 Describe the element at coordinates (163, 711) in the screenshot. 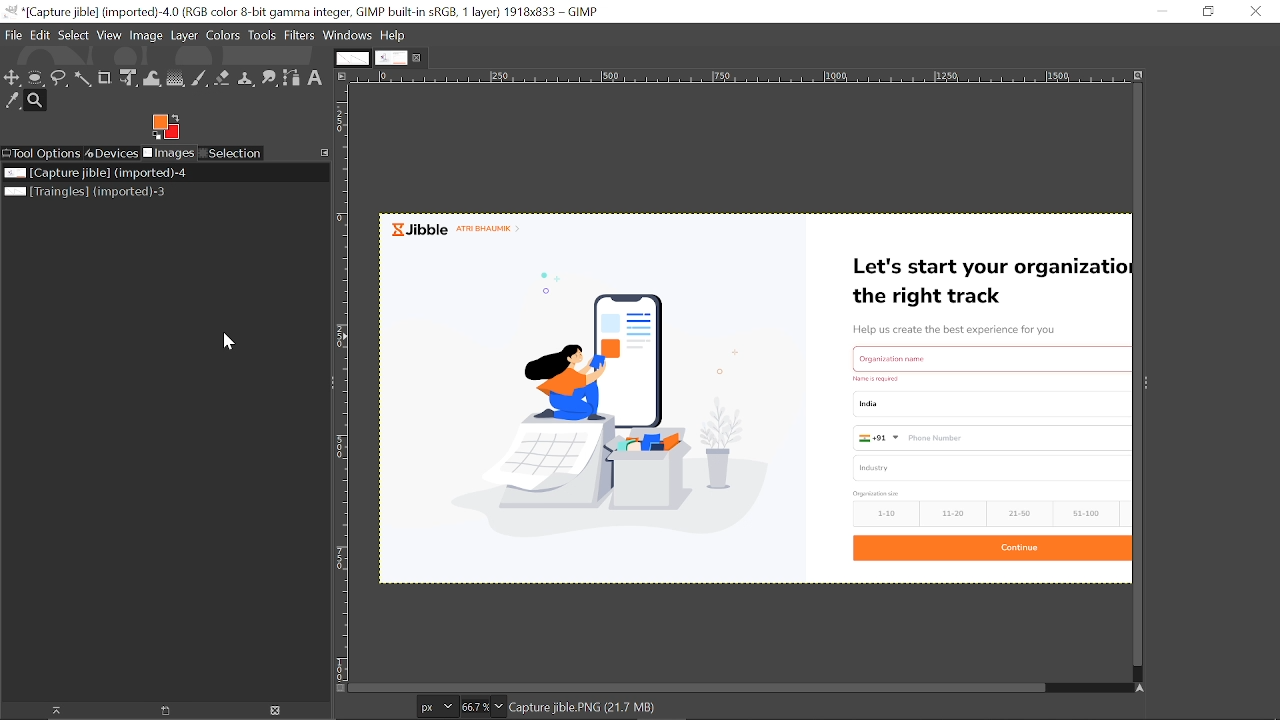

I see `Create a new display for this image` at that location.